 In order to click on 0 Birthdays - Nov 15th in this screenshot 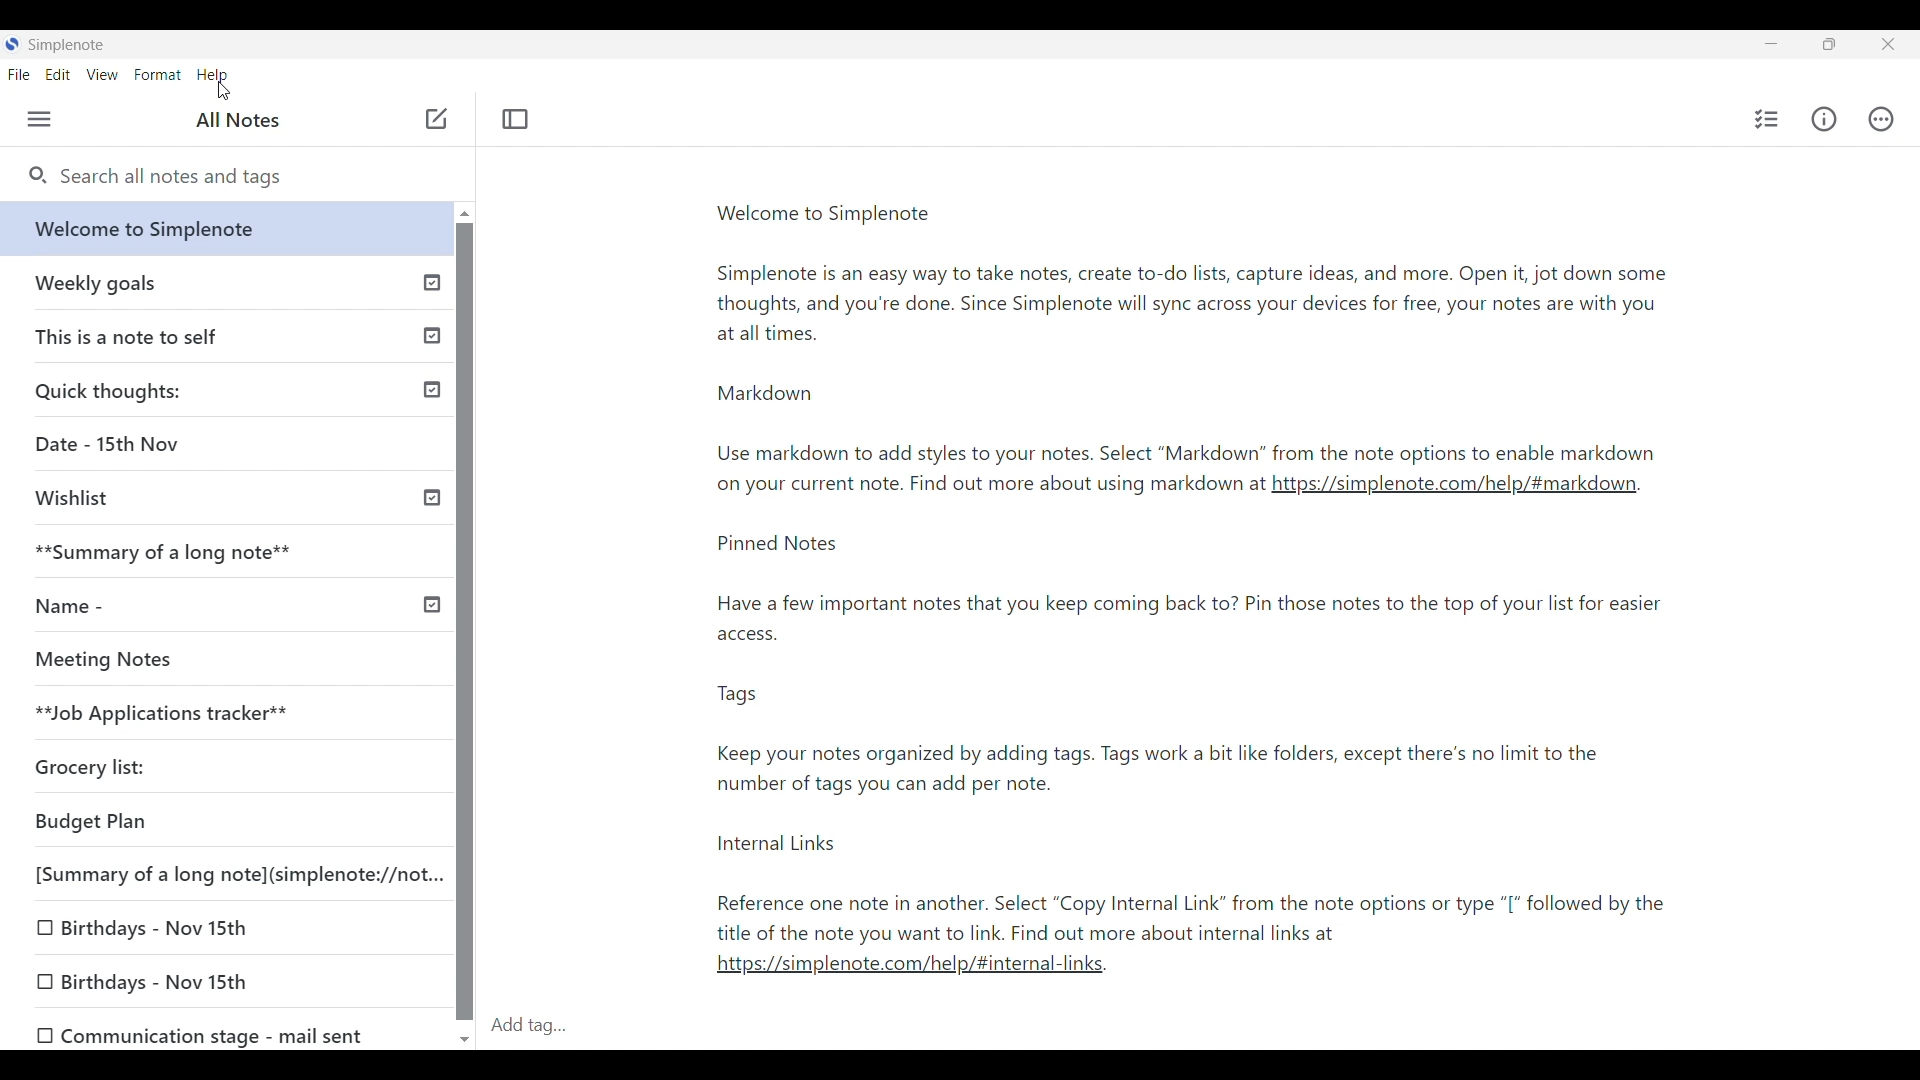, I will do `click(139, 928)`.